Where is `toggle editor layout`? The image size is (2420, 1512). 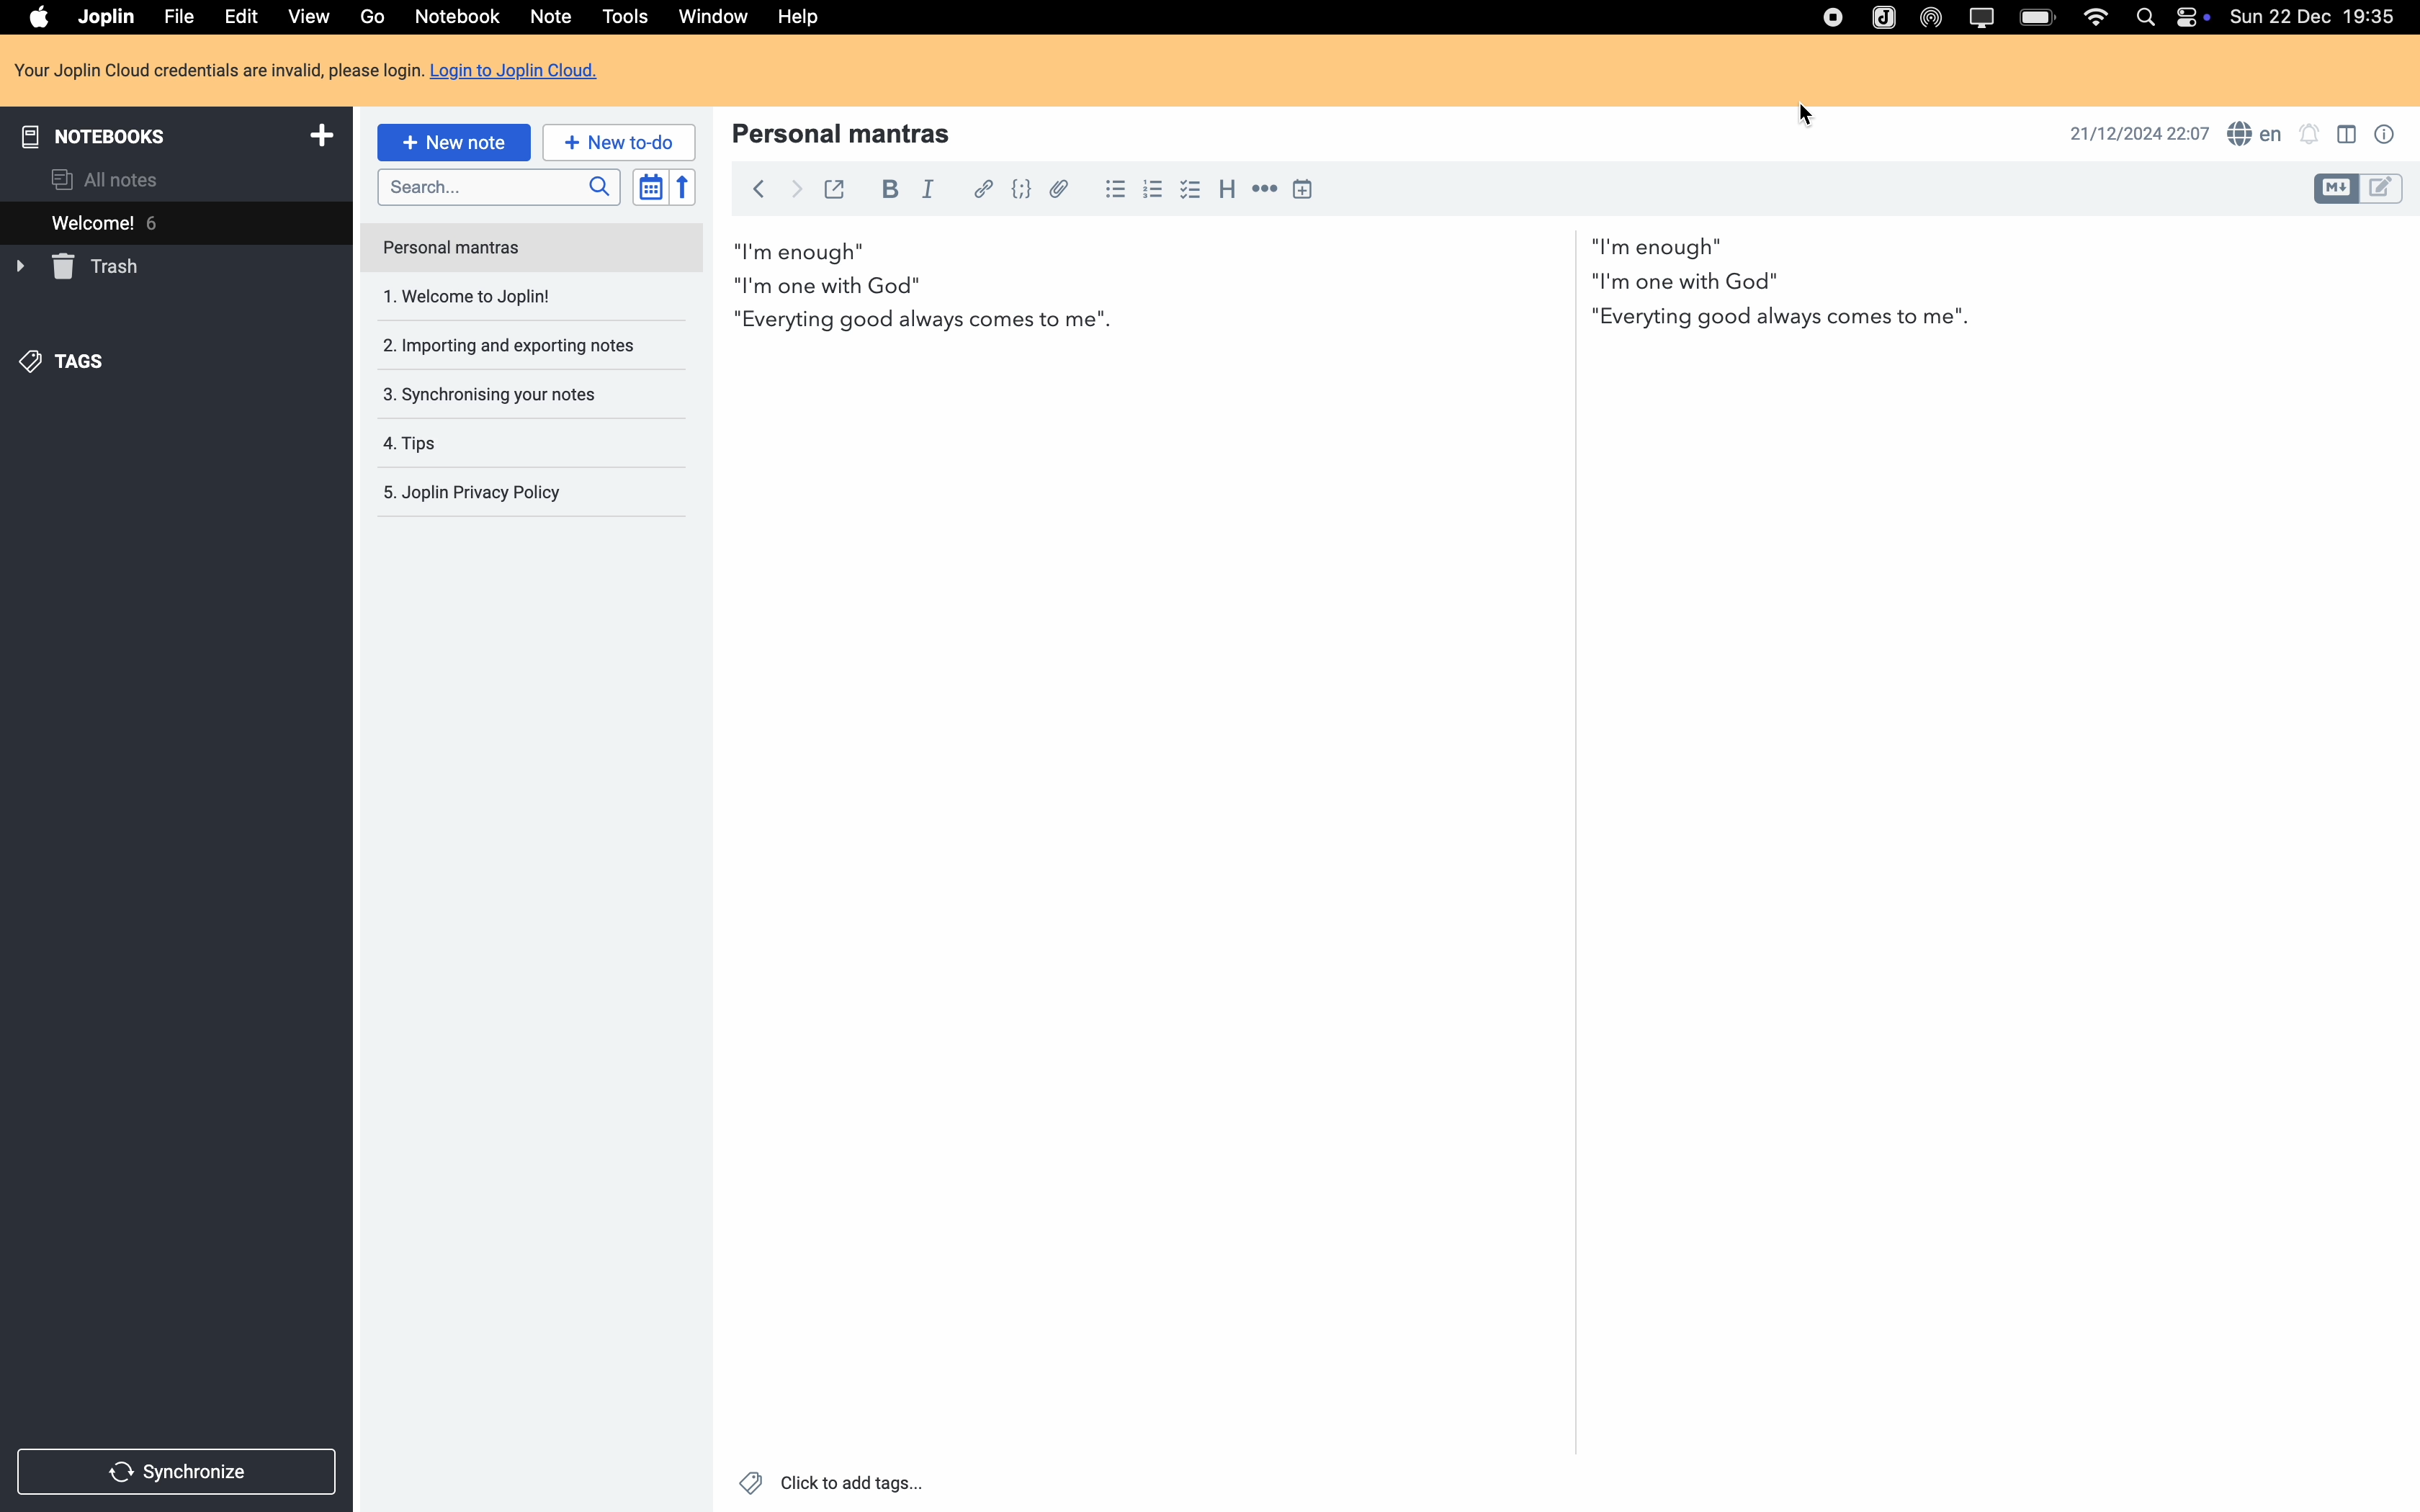 toggle editor layout is located at coordinates (2384, 188).